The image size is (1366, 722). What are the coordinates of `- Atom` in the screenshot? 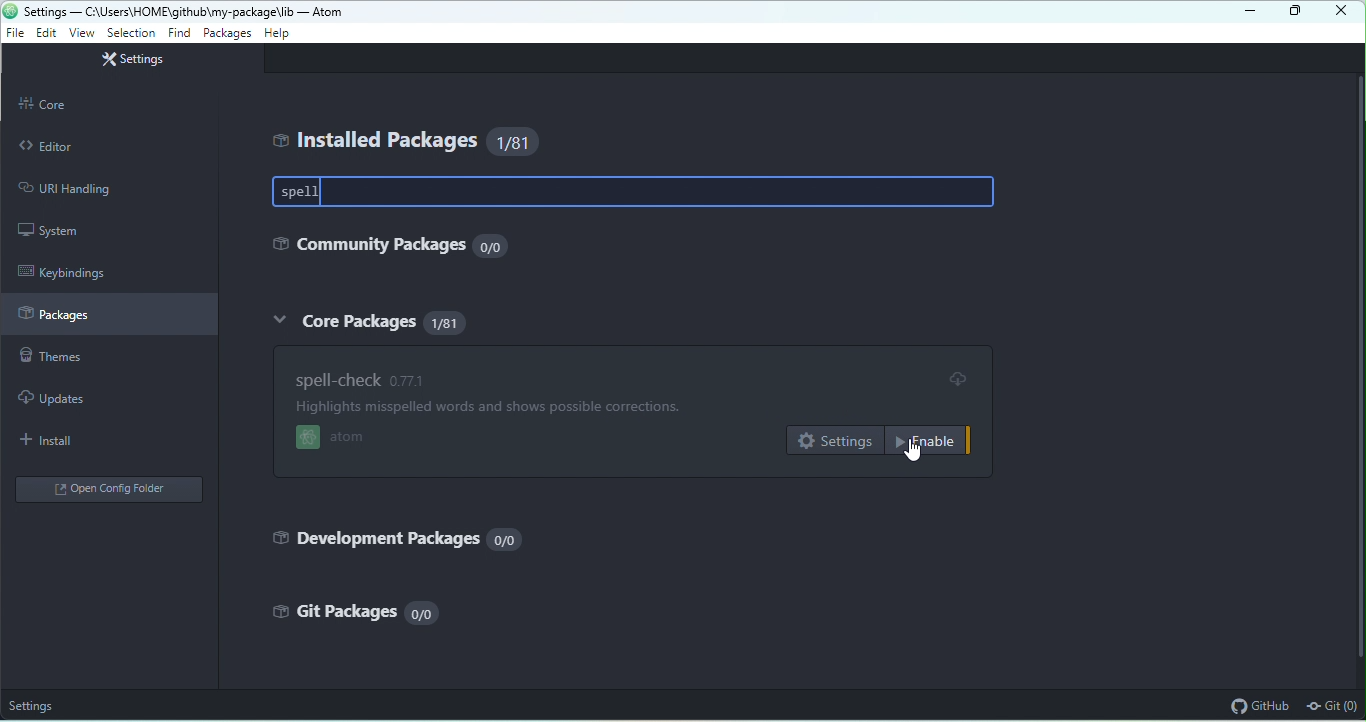 It's located at (319, 12).